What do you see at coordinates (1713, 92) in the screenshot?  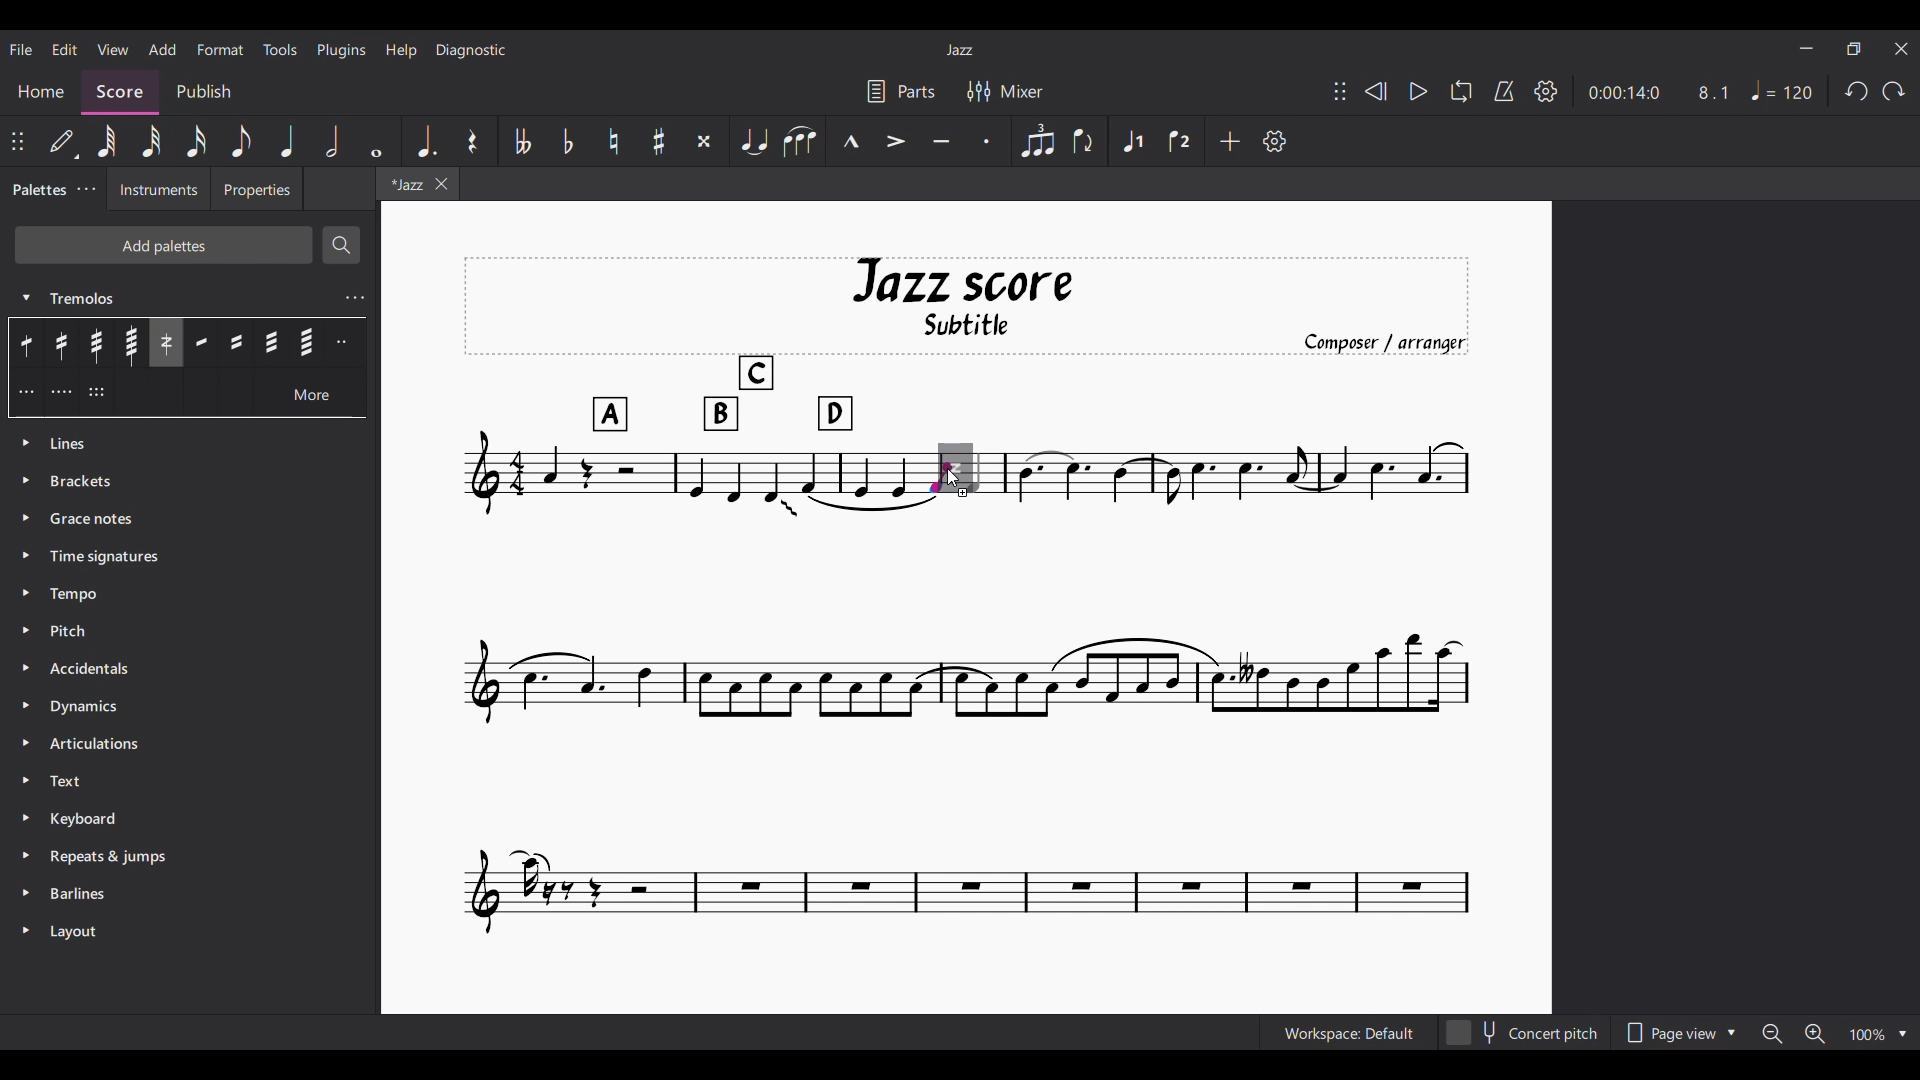 I see `8.1` at bounding box center [1713, 92].